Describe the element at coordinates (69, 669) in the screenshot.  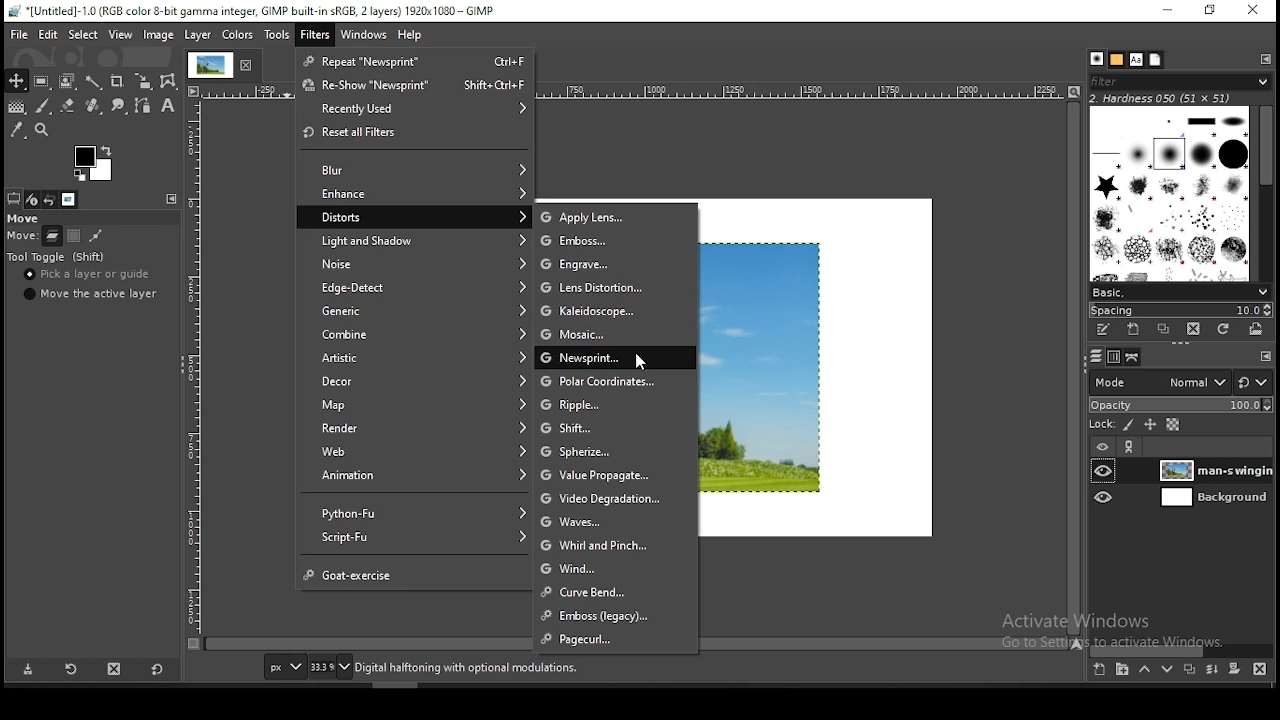
I see `restore tool preset` at that location.